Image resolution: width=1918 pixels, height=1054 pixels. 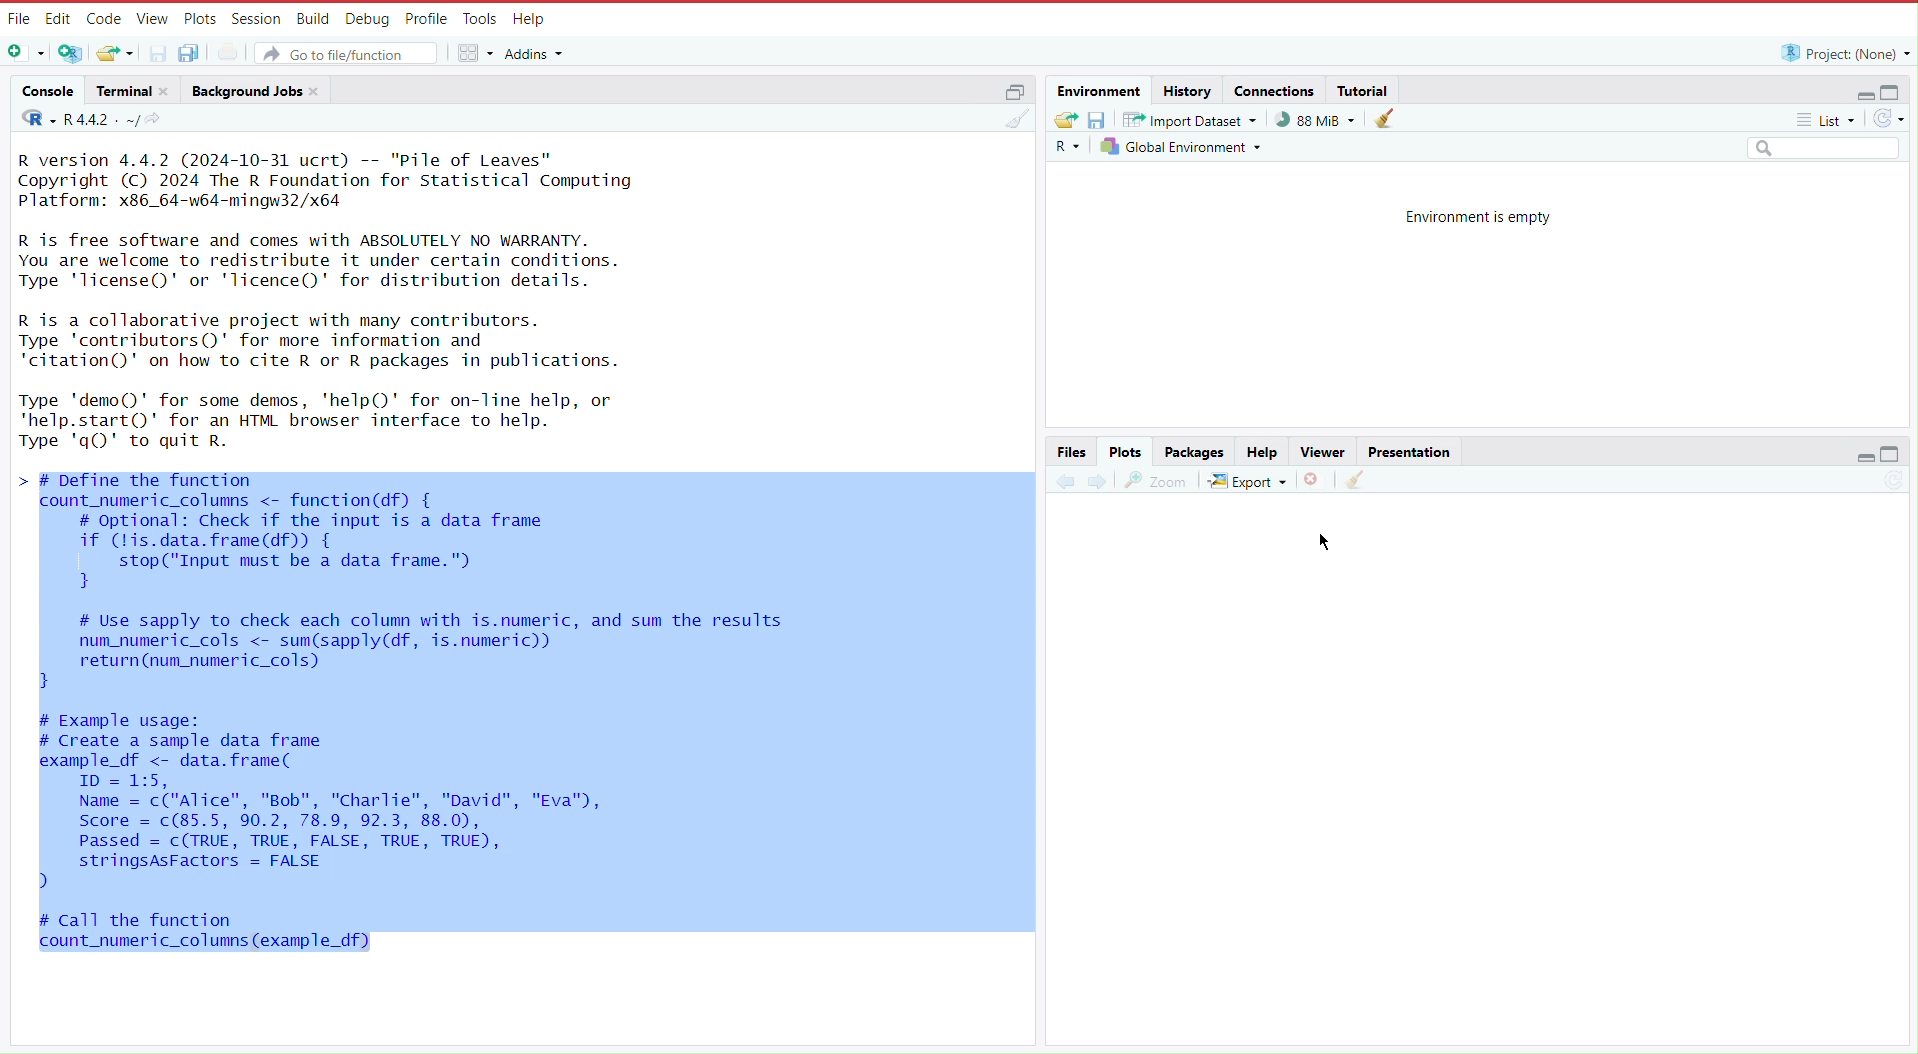 I want to click on Addins, so click(x=538, y=54).